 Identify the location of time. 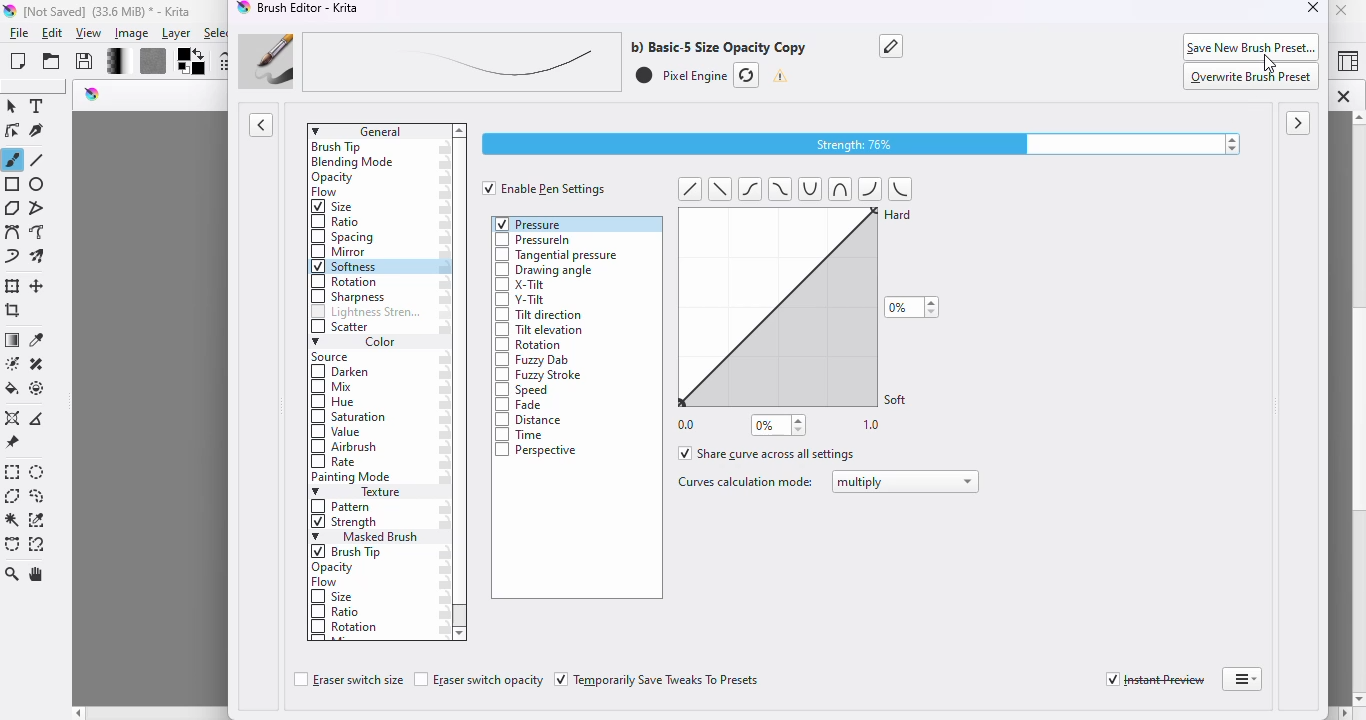
(523, 435).